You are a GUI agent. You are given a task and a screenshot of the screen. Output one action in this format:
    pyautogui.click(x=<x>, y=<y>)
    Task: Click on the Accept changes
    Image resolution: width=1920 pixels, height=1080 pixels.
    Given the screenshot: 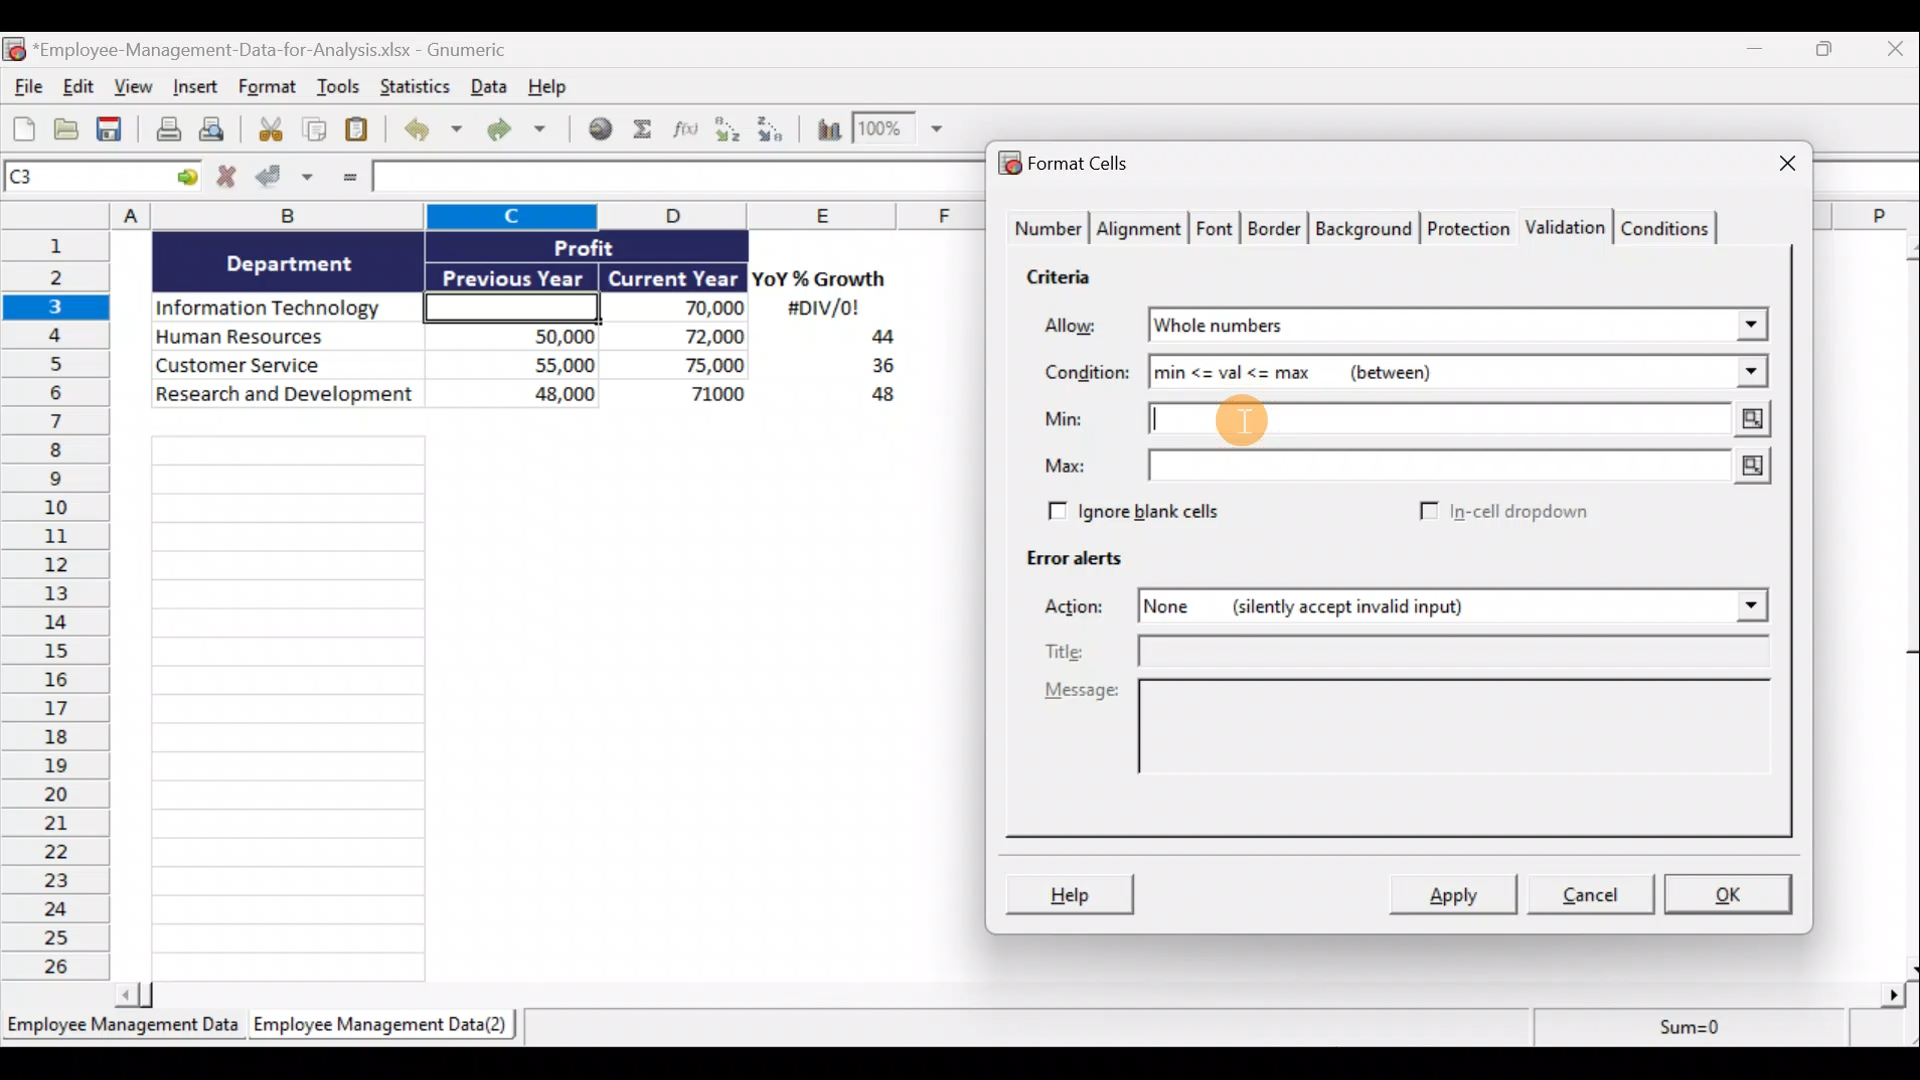 What is the action you would take?
    pyautogui.click(x=287, y=179)
    